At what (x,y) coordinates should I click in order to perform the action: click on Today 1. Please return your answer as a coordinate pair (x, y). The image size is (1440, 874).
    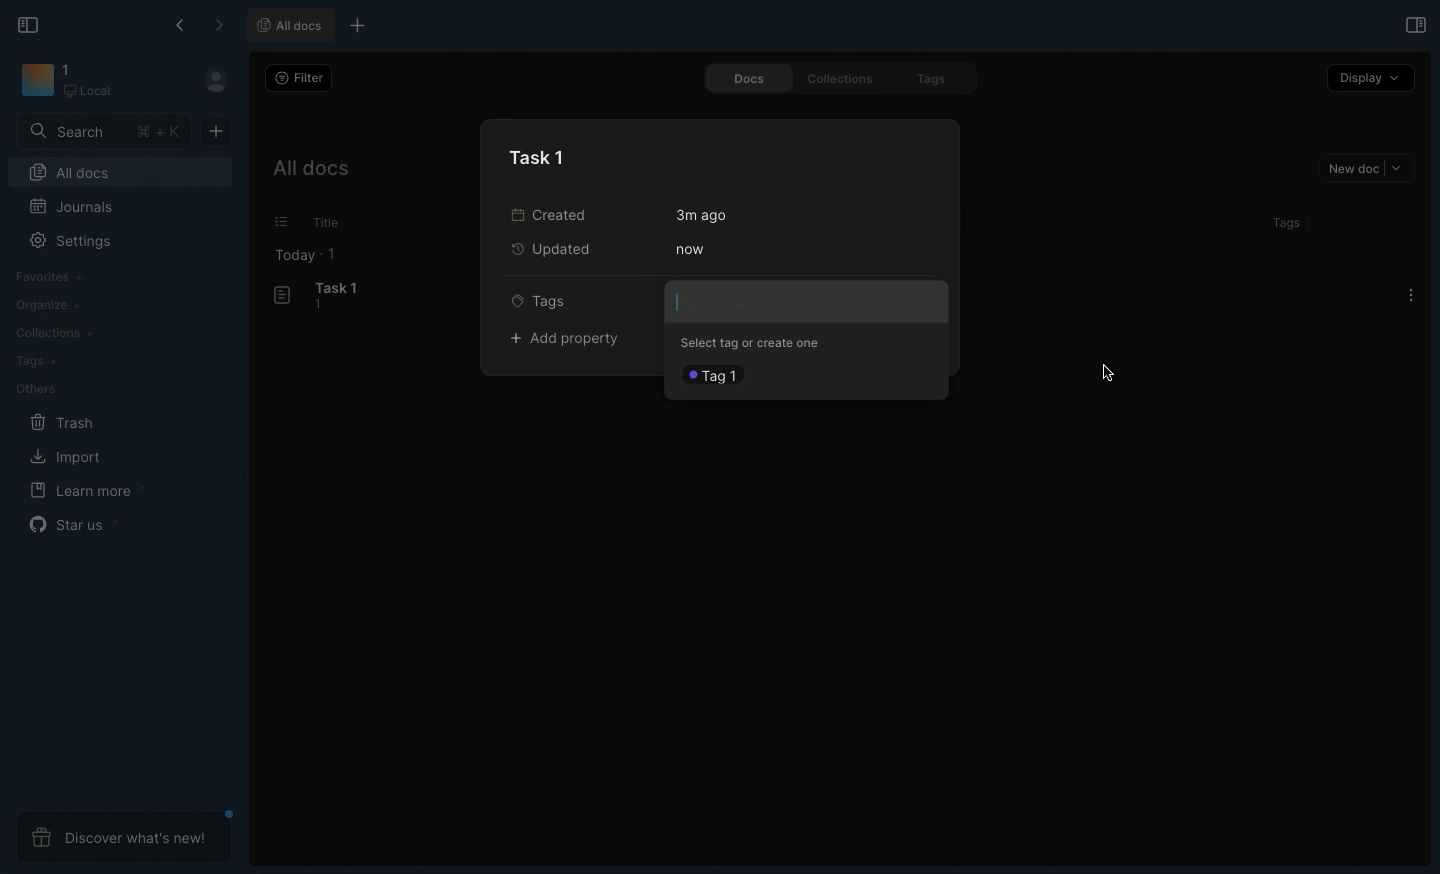
    Looking at the image, I should click on (307, 256).